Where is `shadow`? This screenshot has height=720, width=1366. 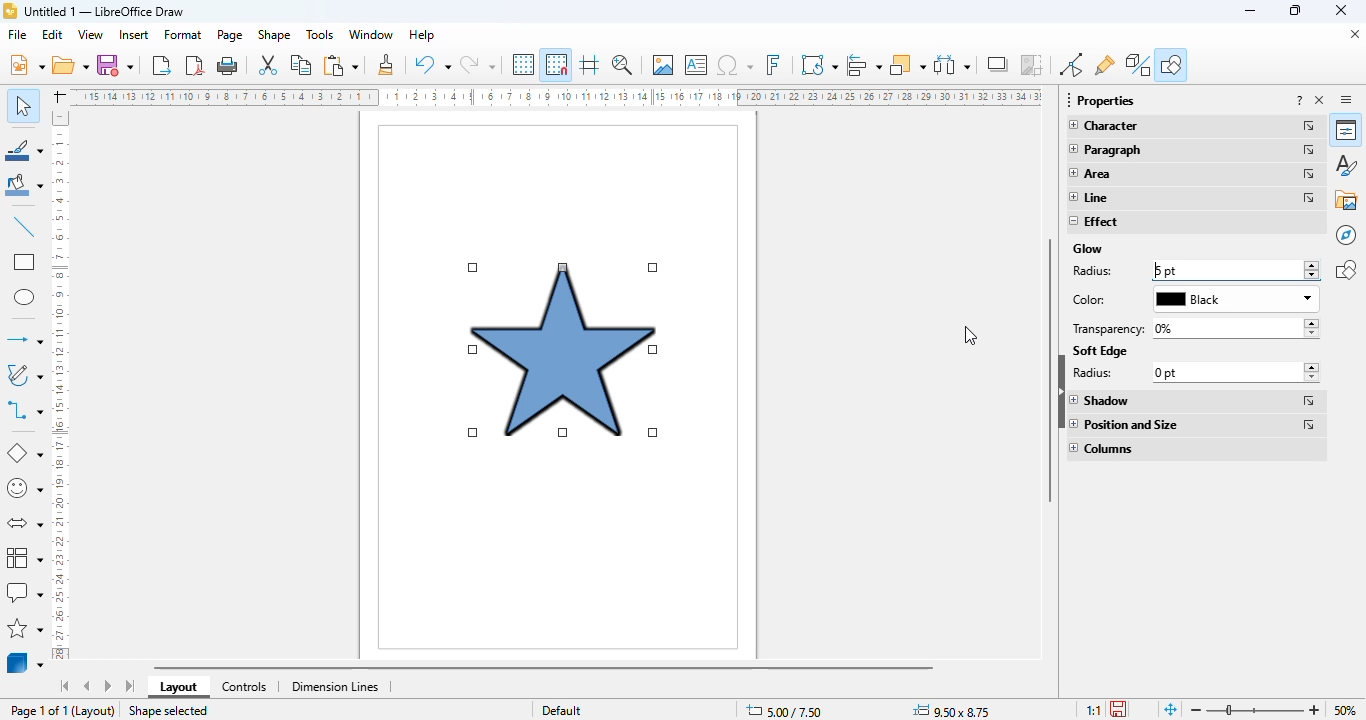
shadow is located at coordinates (998, 64).